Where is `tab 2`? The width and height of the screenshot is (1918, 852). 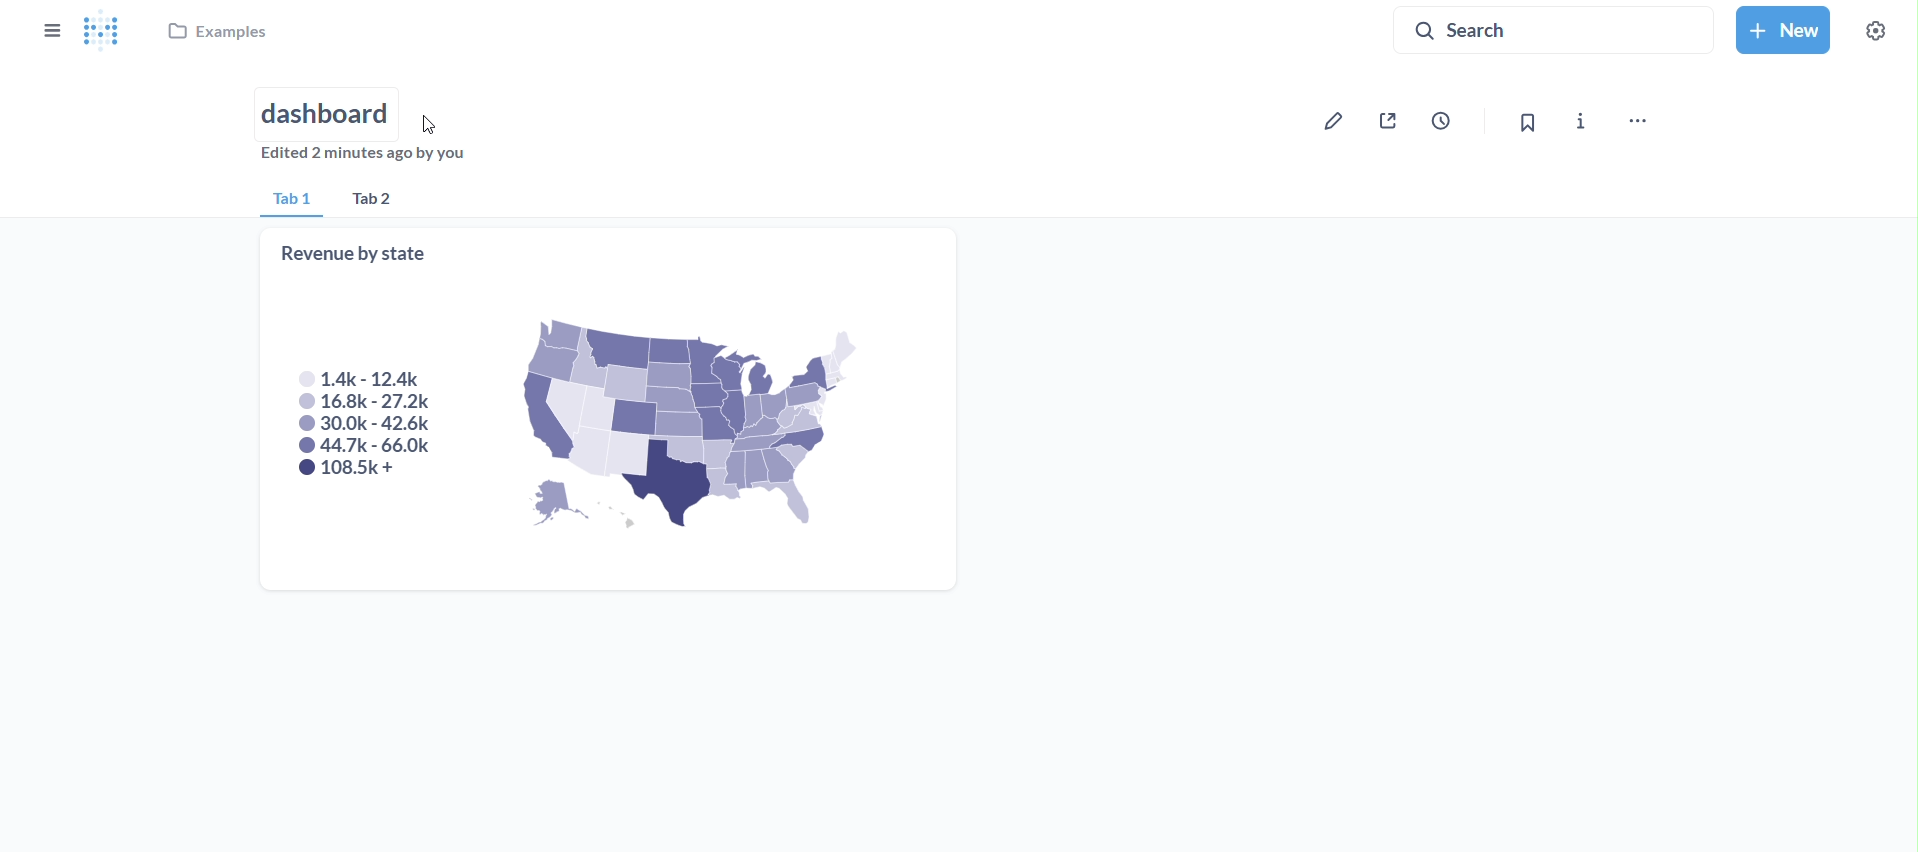
tab 2 is located at coordinates (383, 200).